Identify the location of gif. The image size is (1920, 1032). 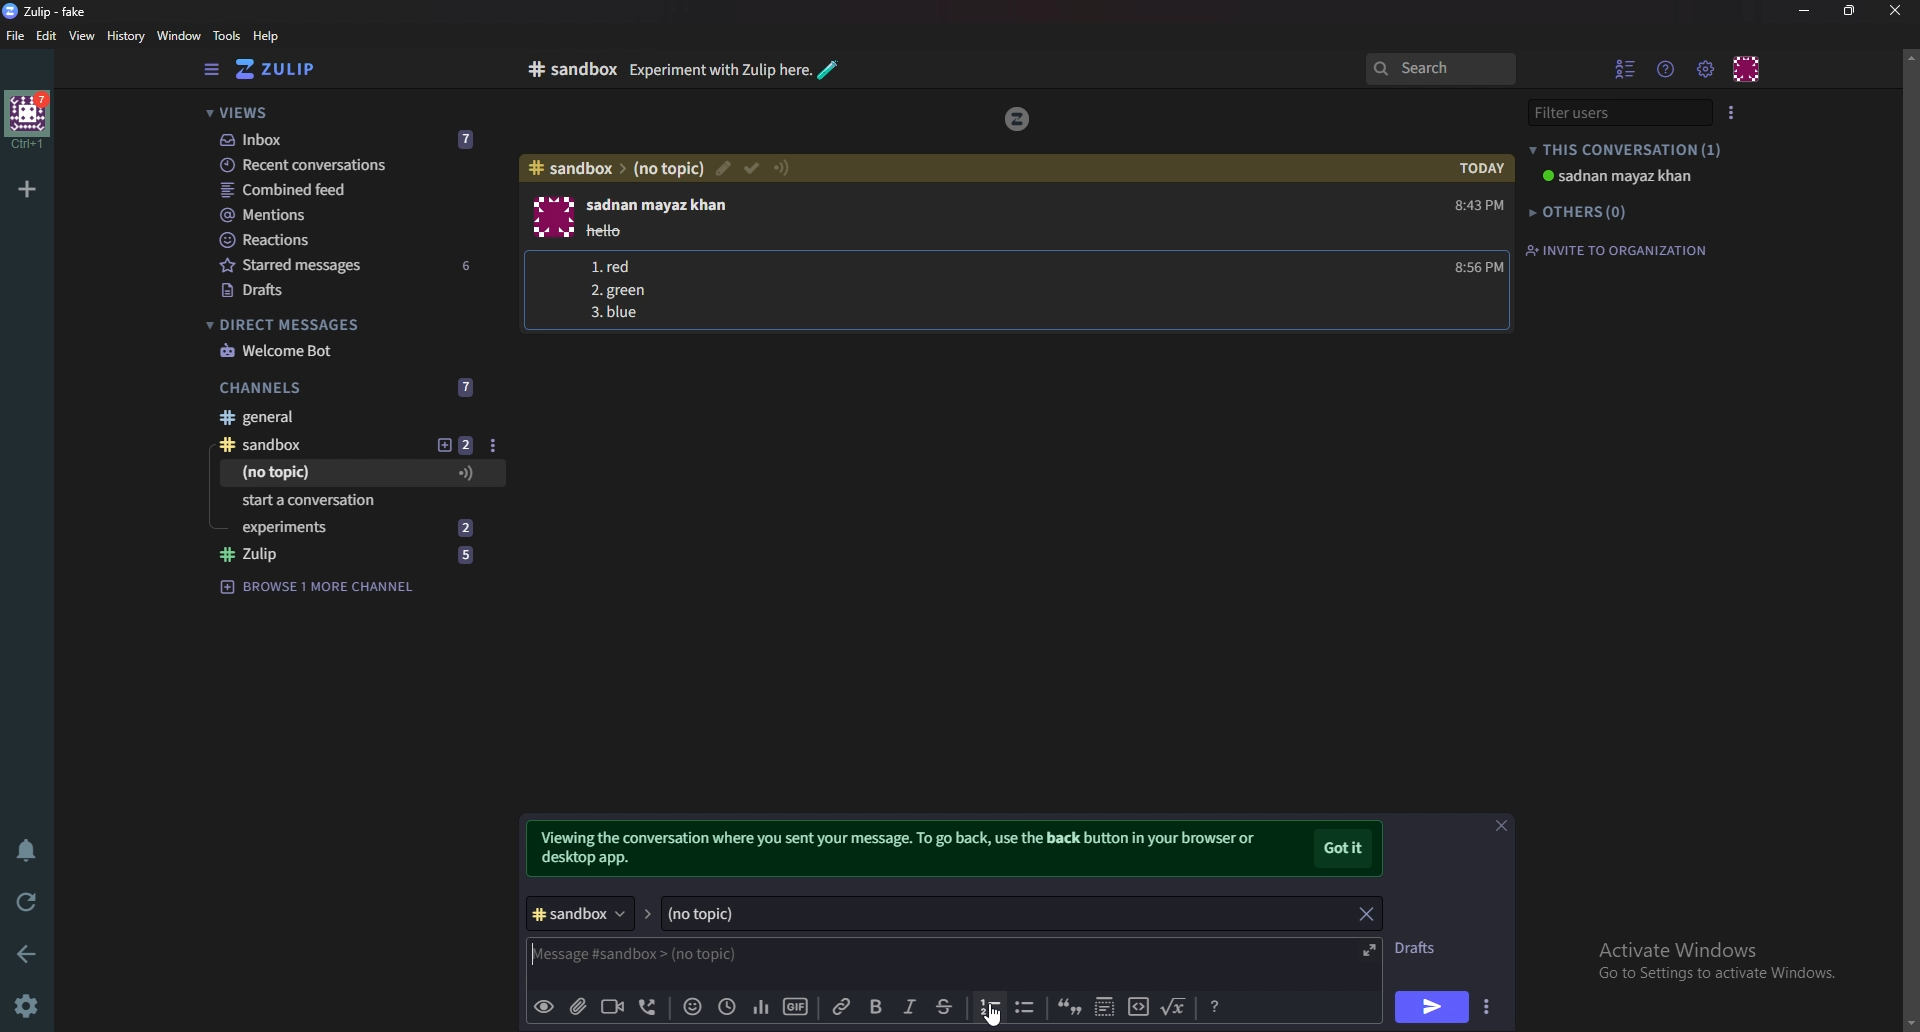
(794, 1004).